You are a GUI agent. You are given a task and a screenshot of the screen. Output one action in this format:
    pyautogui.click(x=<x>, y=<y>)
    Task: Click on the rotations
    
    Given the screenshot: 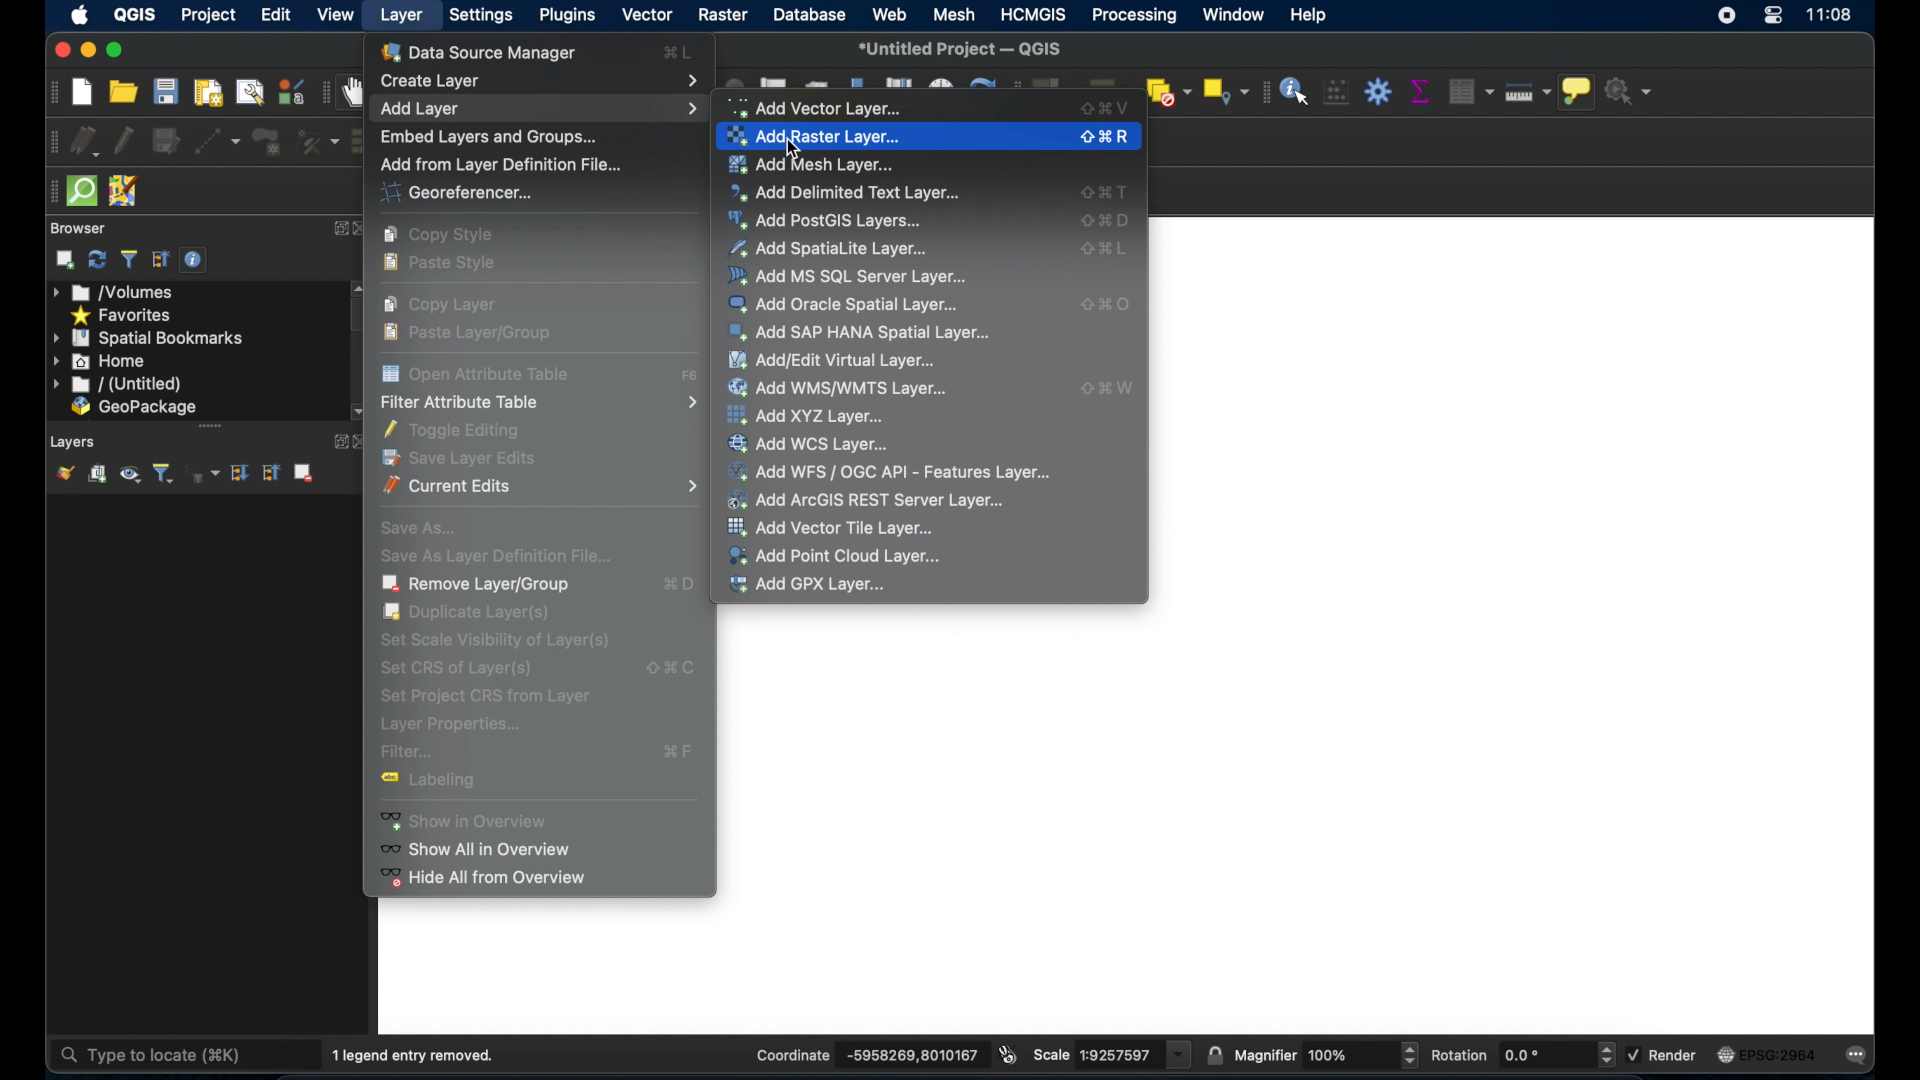 What is the action you would take?
    pyautogui.click(x=1460, y=1053)
    